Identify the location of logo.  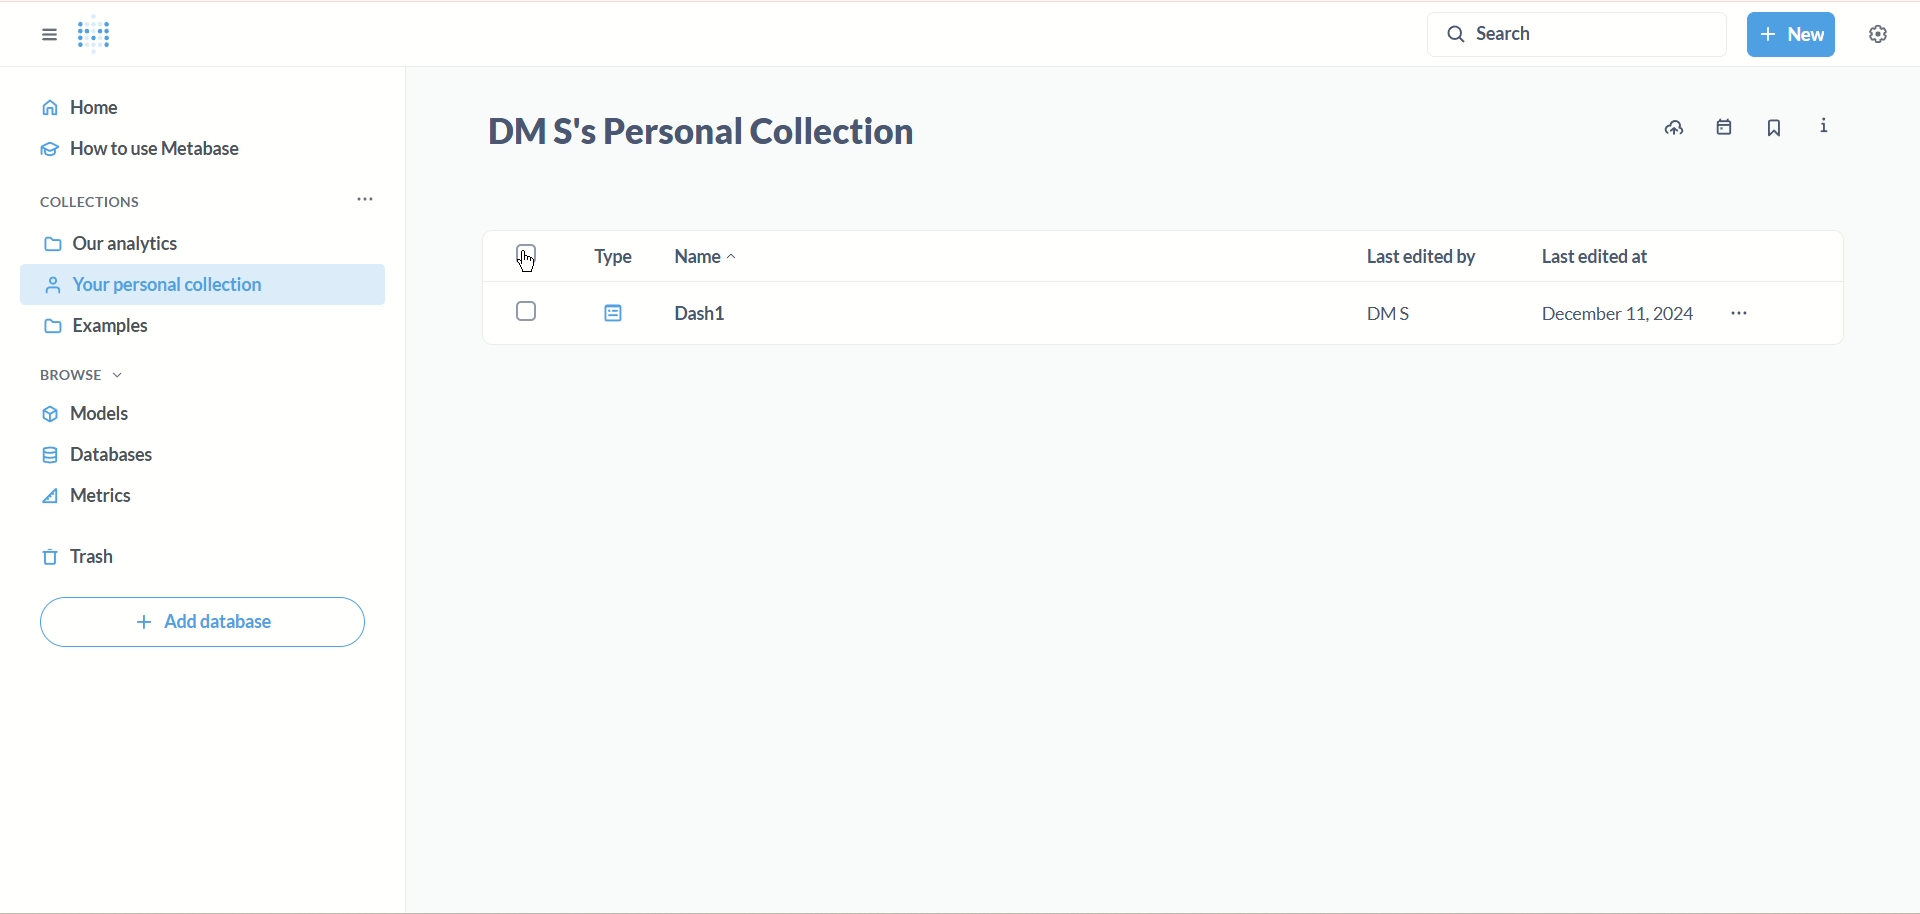
(100, 36).